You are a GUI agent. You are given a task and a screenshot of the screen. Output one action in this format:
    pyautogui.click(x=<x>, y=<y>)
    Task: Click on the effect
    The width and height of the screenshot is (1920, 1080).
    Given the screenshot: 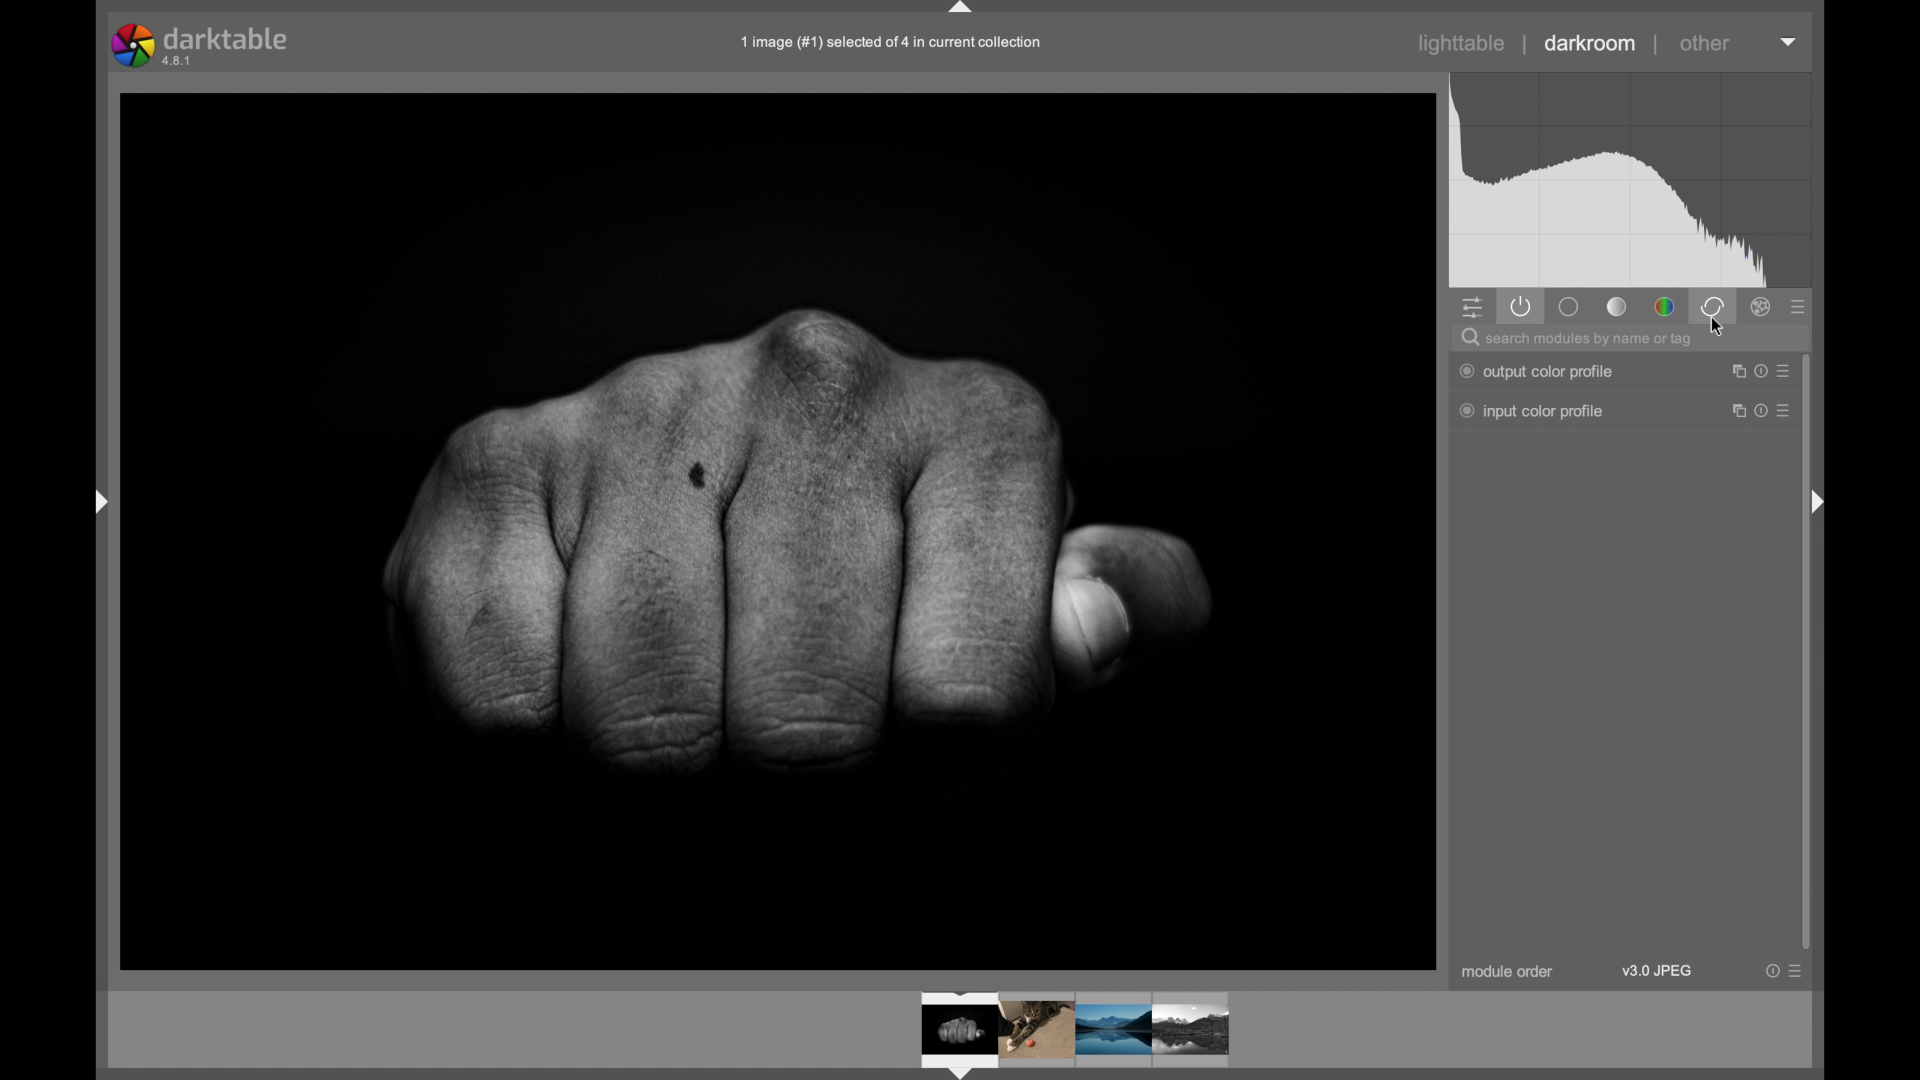 What is the action you would take?
    pyautogui.click(x=1762, y=307)
    